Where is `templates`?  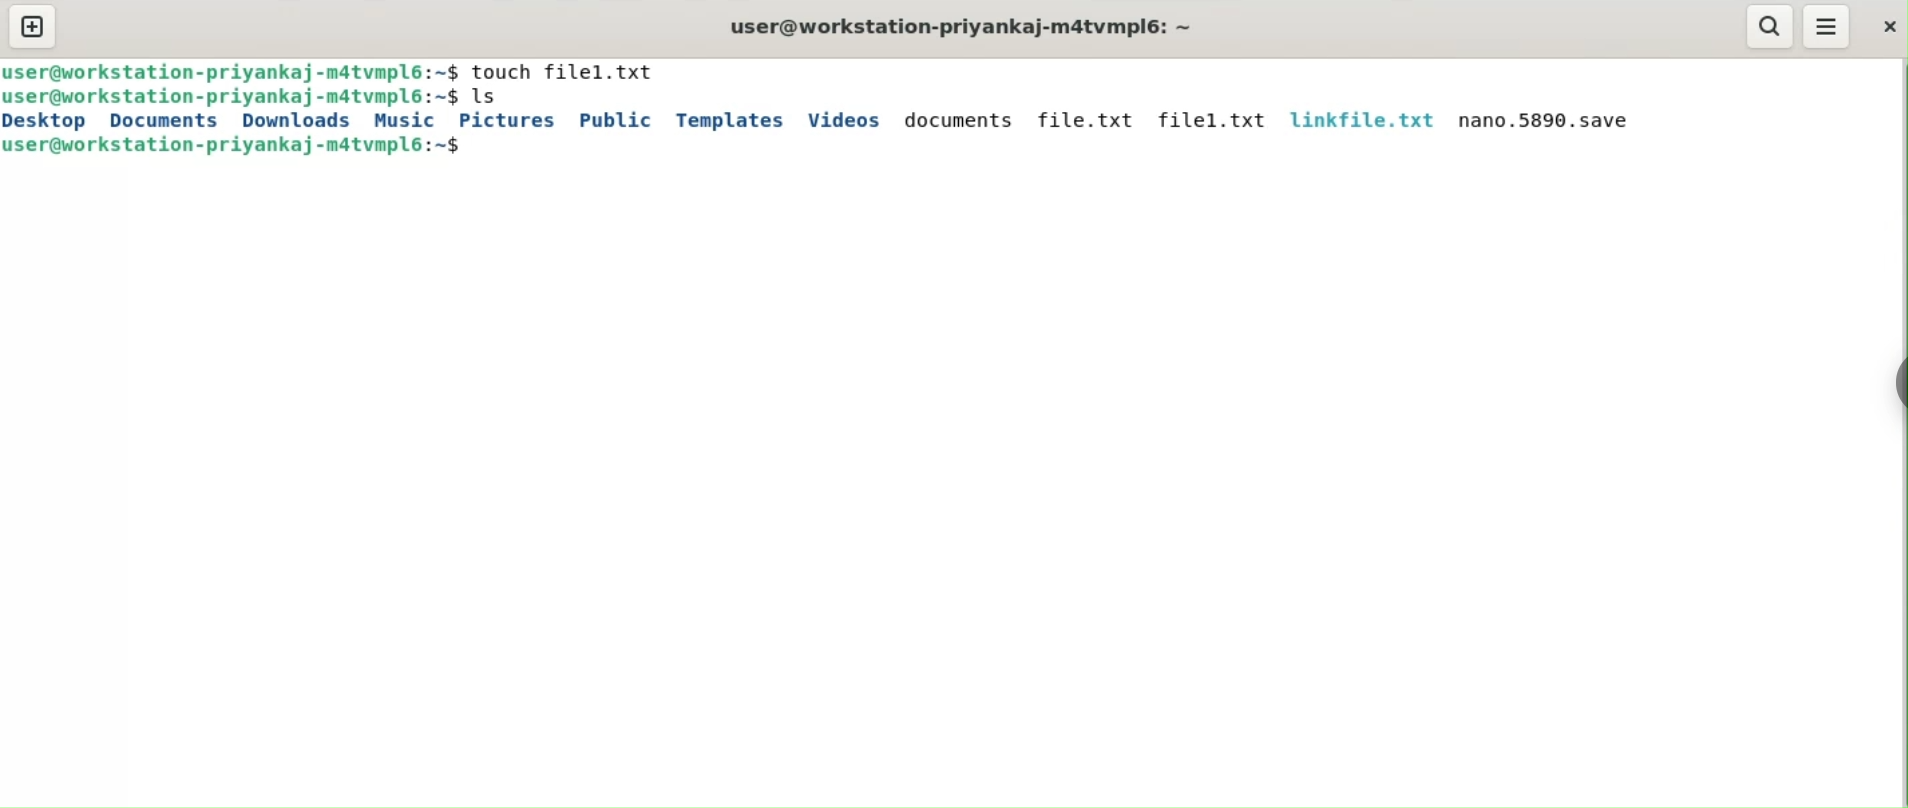 templates is located at coordinates (728, 122).